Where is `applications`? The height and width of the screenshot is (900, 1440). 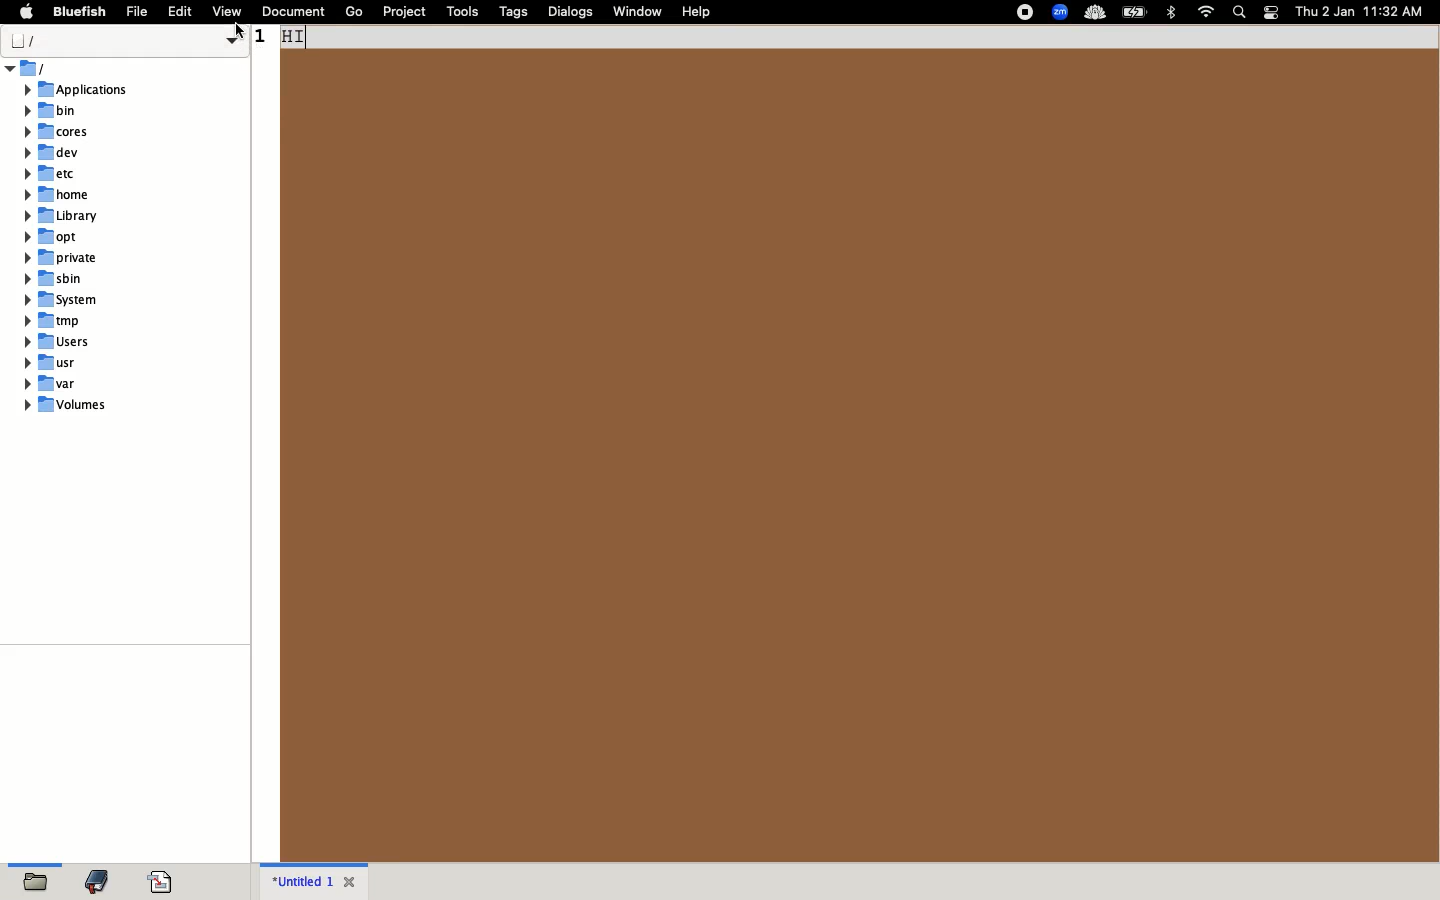
applications is located at coordinates (78, 91).